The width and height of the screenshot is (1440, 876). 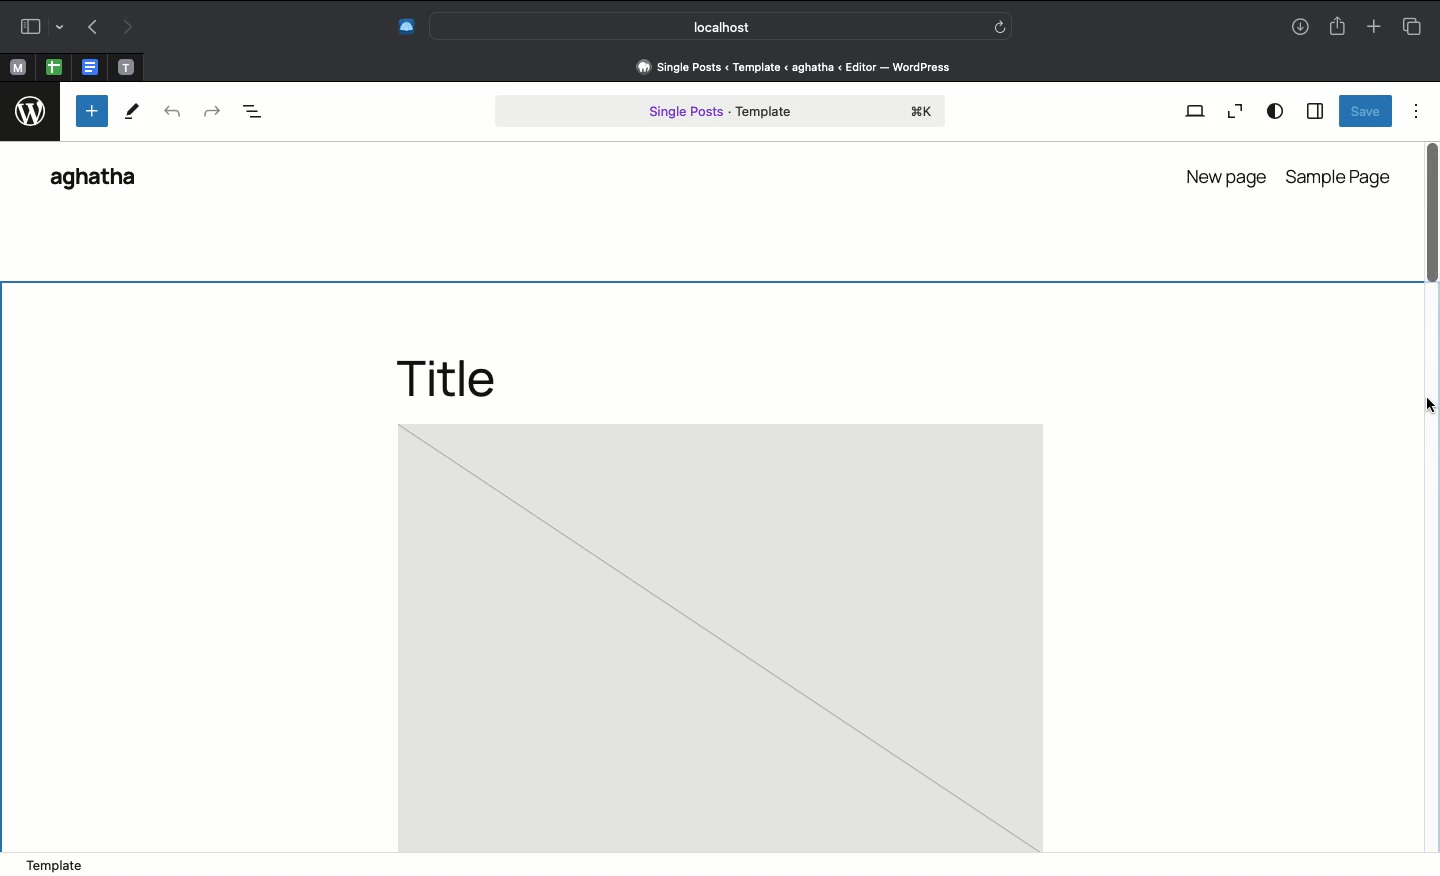 I want to click on logo, so click(x=32, y=107).